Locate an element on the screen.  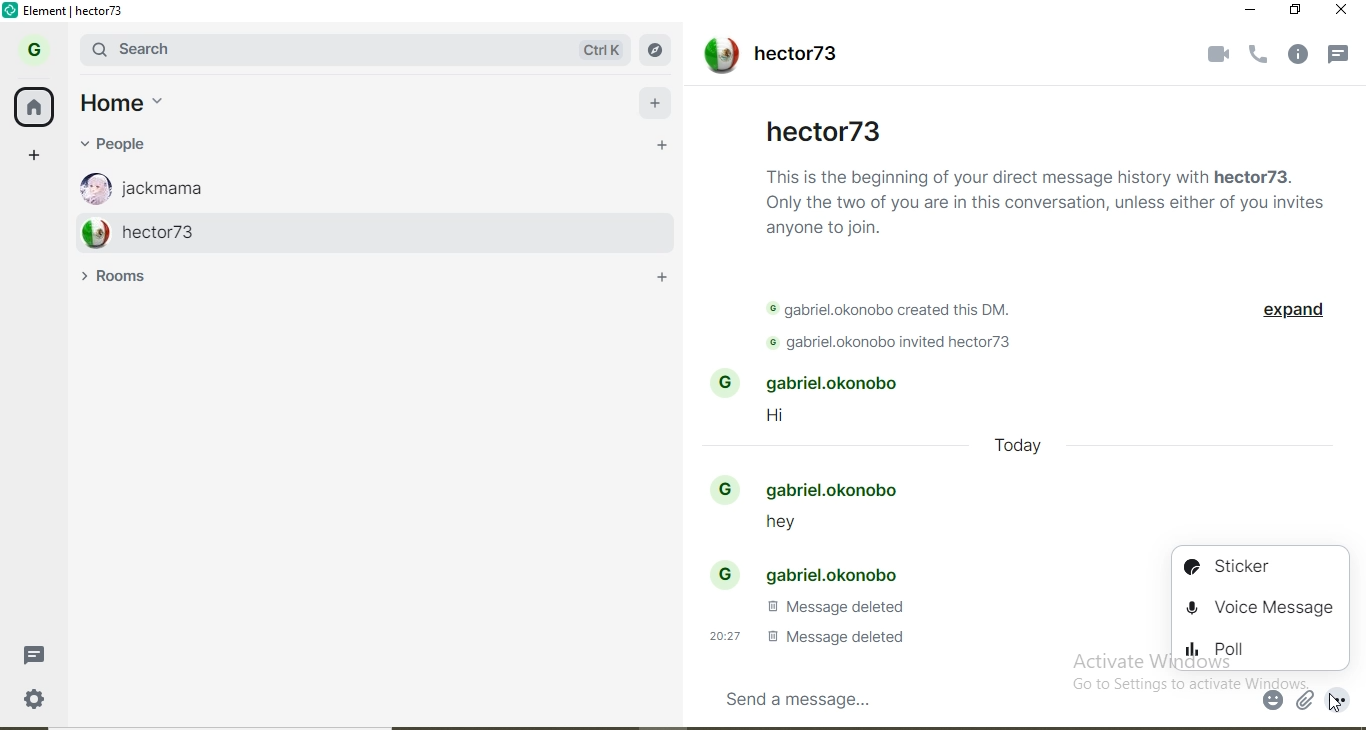
expand is located at coordinates (1291, 313).